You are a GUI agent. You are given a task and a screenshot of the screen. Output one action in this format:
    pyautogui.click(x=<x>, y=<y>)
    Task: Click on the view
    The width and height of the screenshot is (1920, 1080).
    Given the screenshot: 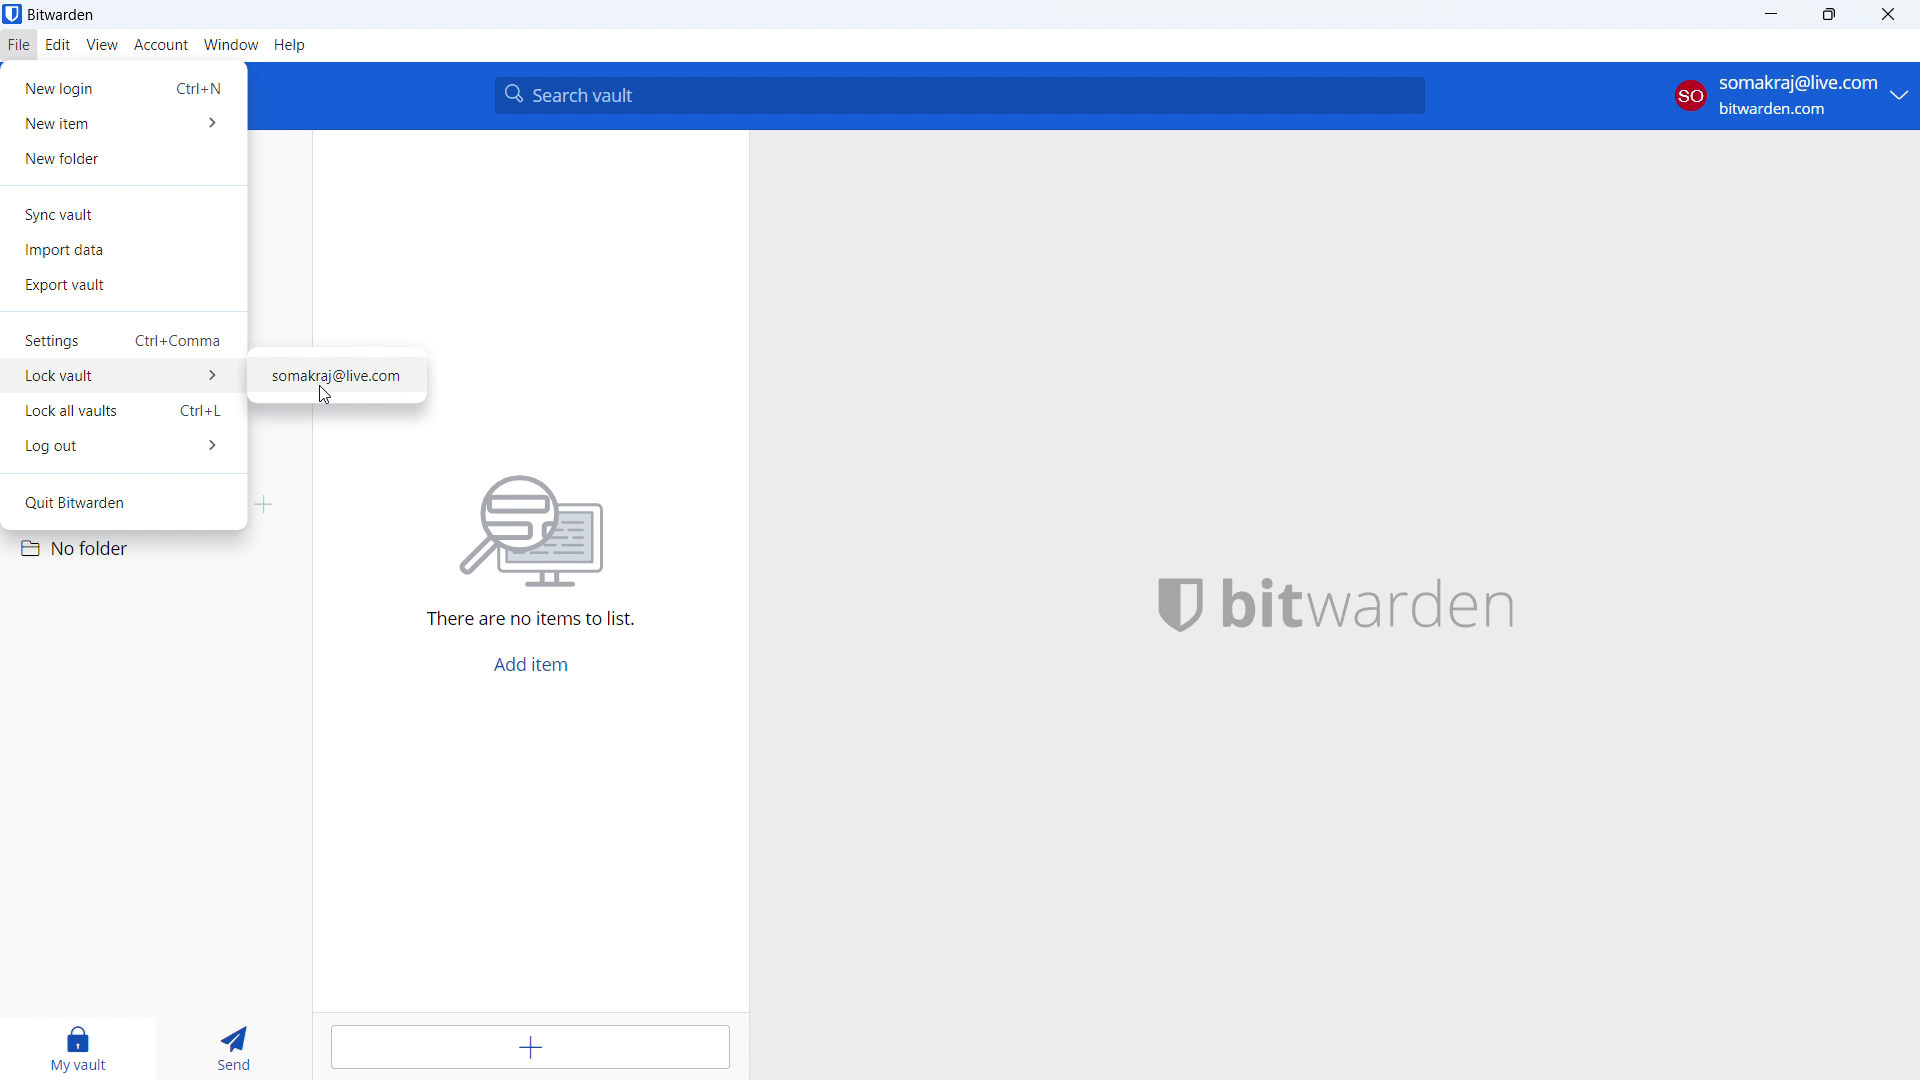 What is the action you would take?
    pyautogui.click(x=103, y=45)
    